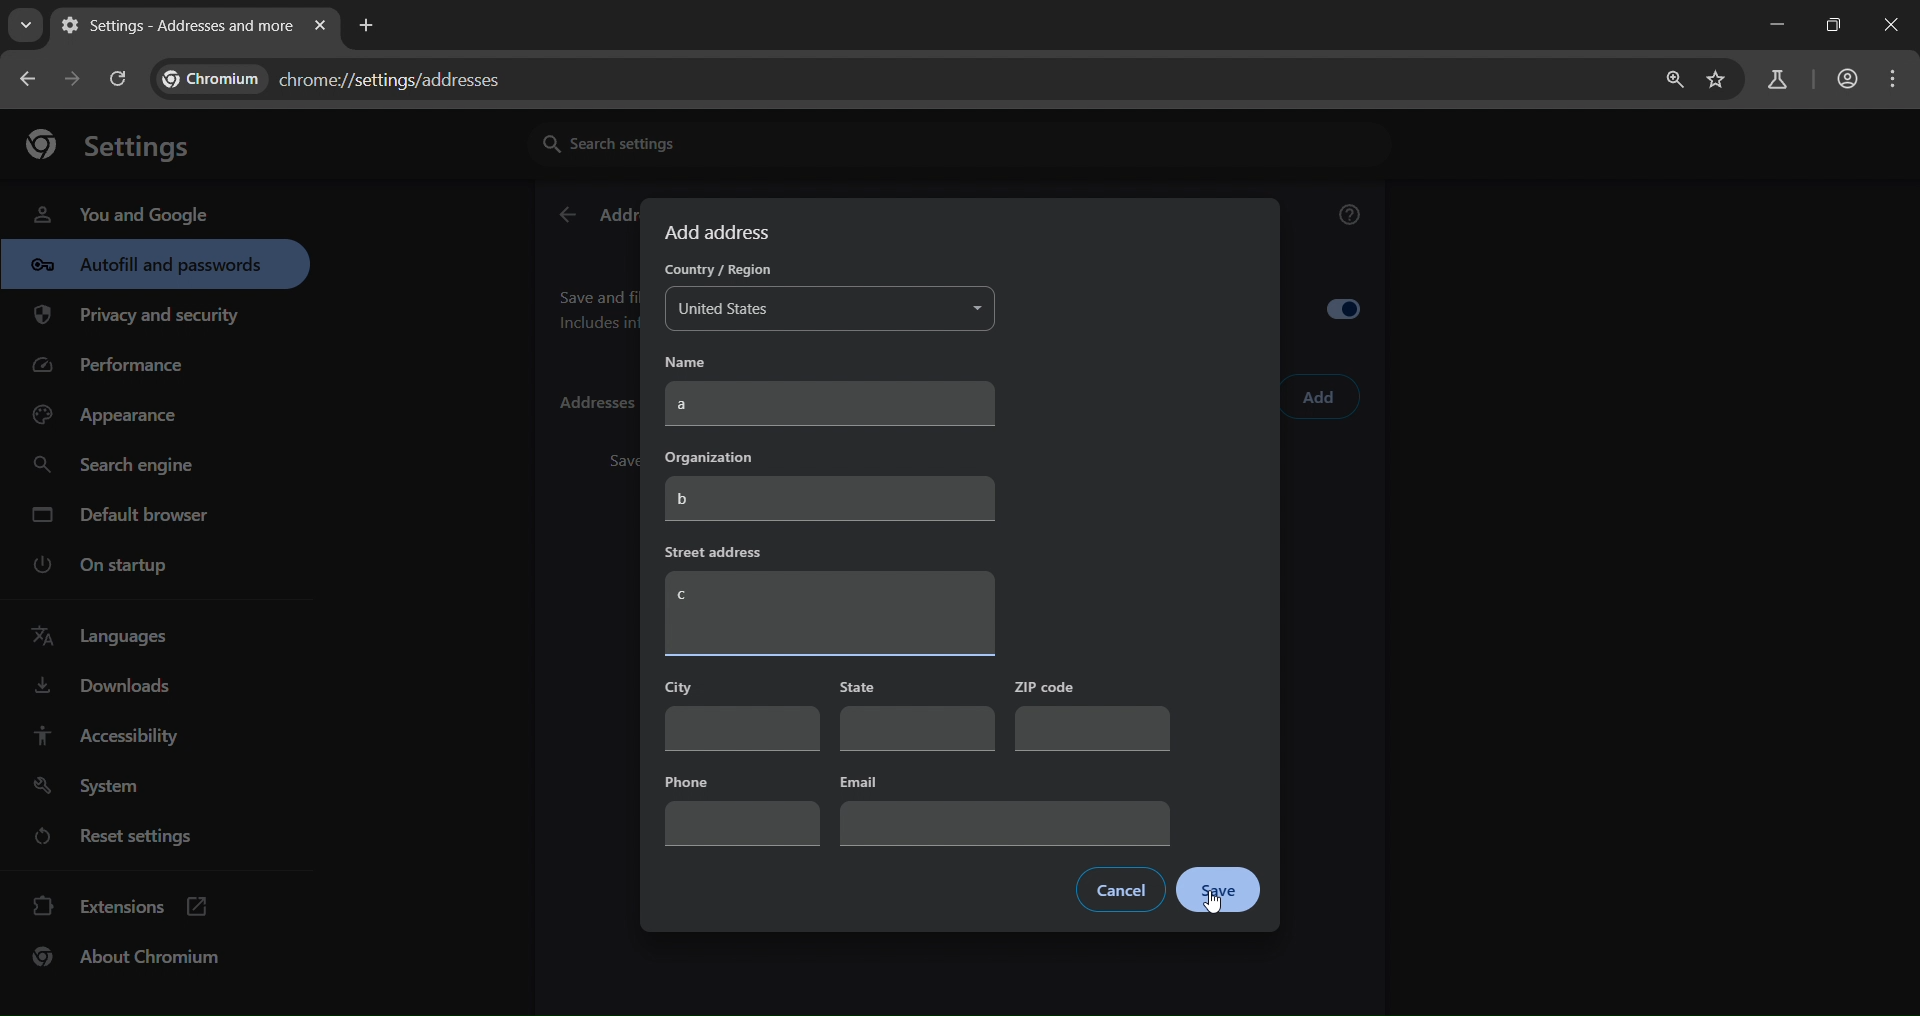  What do you see at coordinates (830, 615) in the screenshot?
I see `c` at bounding box center [830, 615].